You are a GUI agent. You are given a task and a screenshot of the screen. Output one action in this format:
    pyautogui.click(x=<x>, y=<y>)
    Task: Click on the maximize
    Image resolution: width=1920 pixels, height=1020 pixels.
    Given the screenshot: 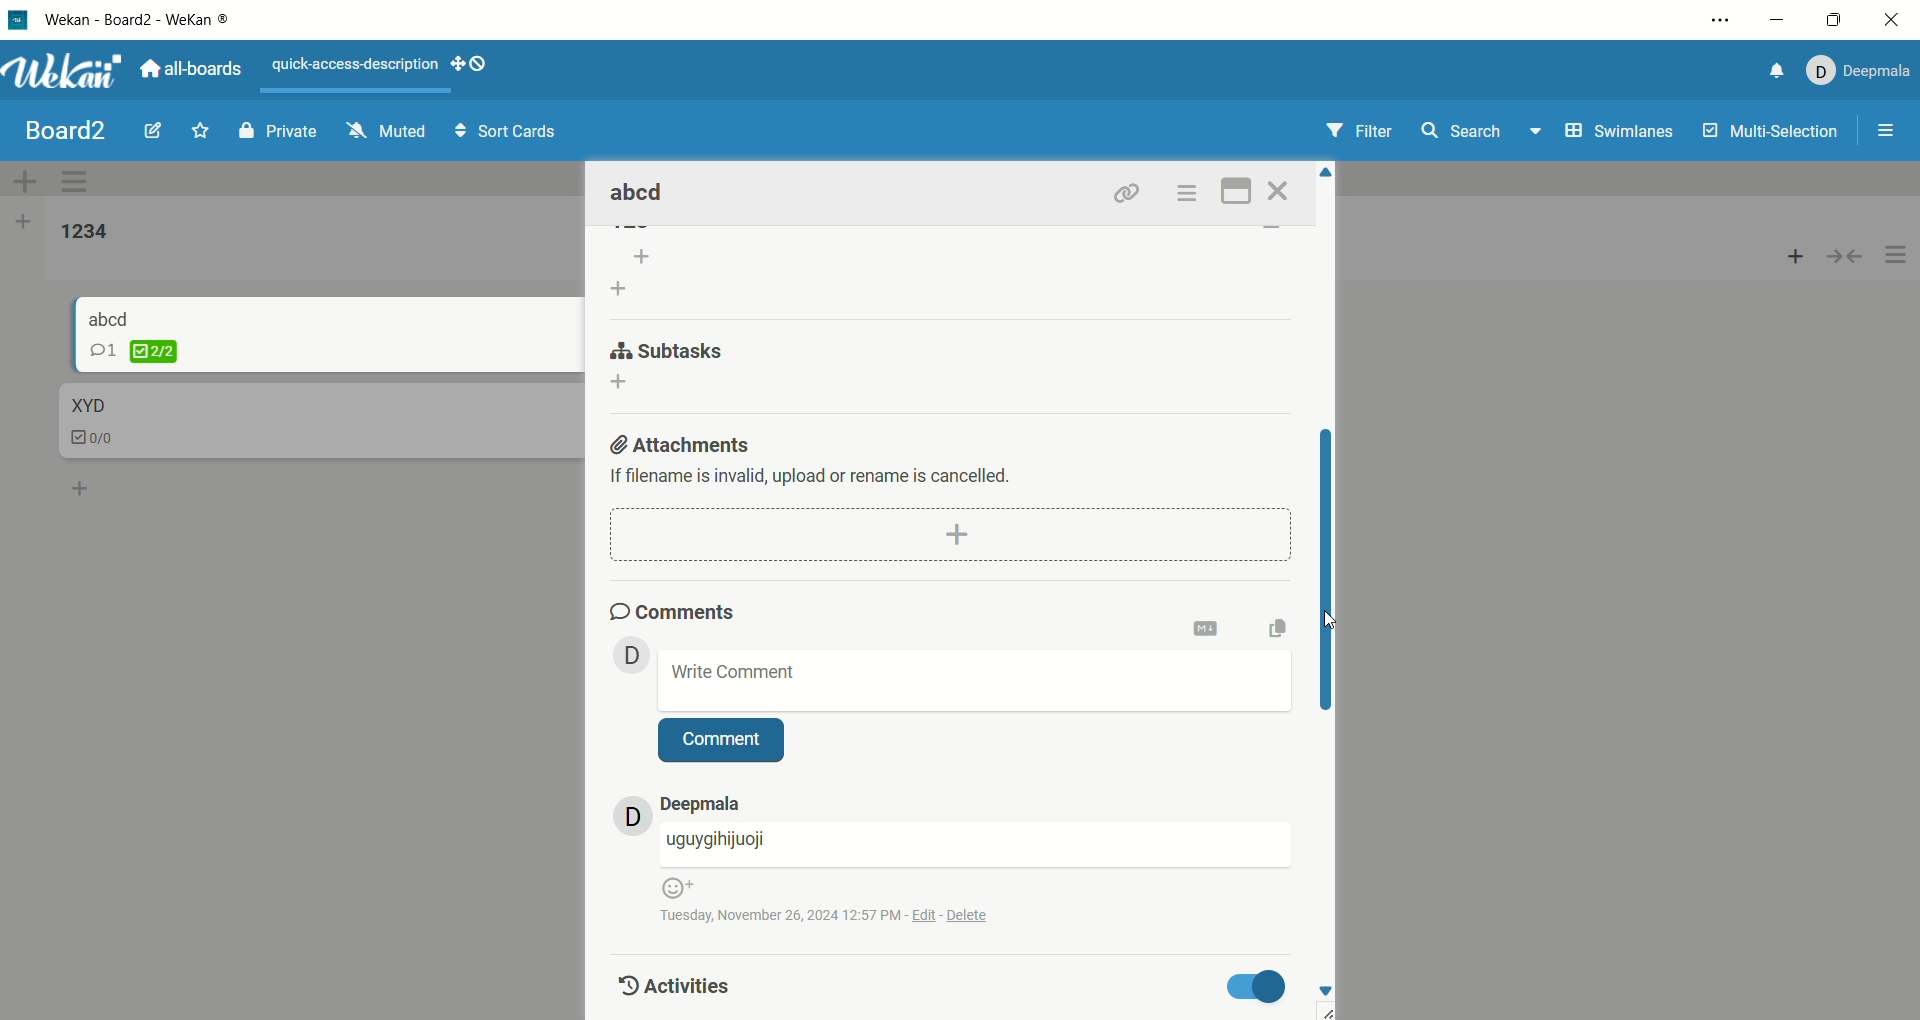 What is the action you would take?
    pyautogui.click(x=1834, y=22)
    